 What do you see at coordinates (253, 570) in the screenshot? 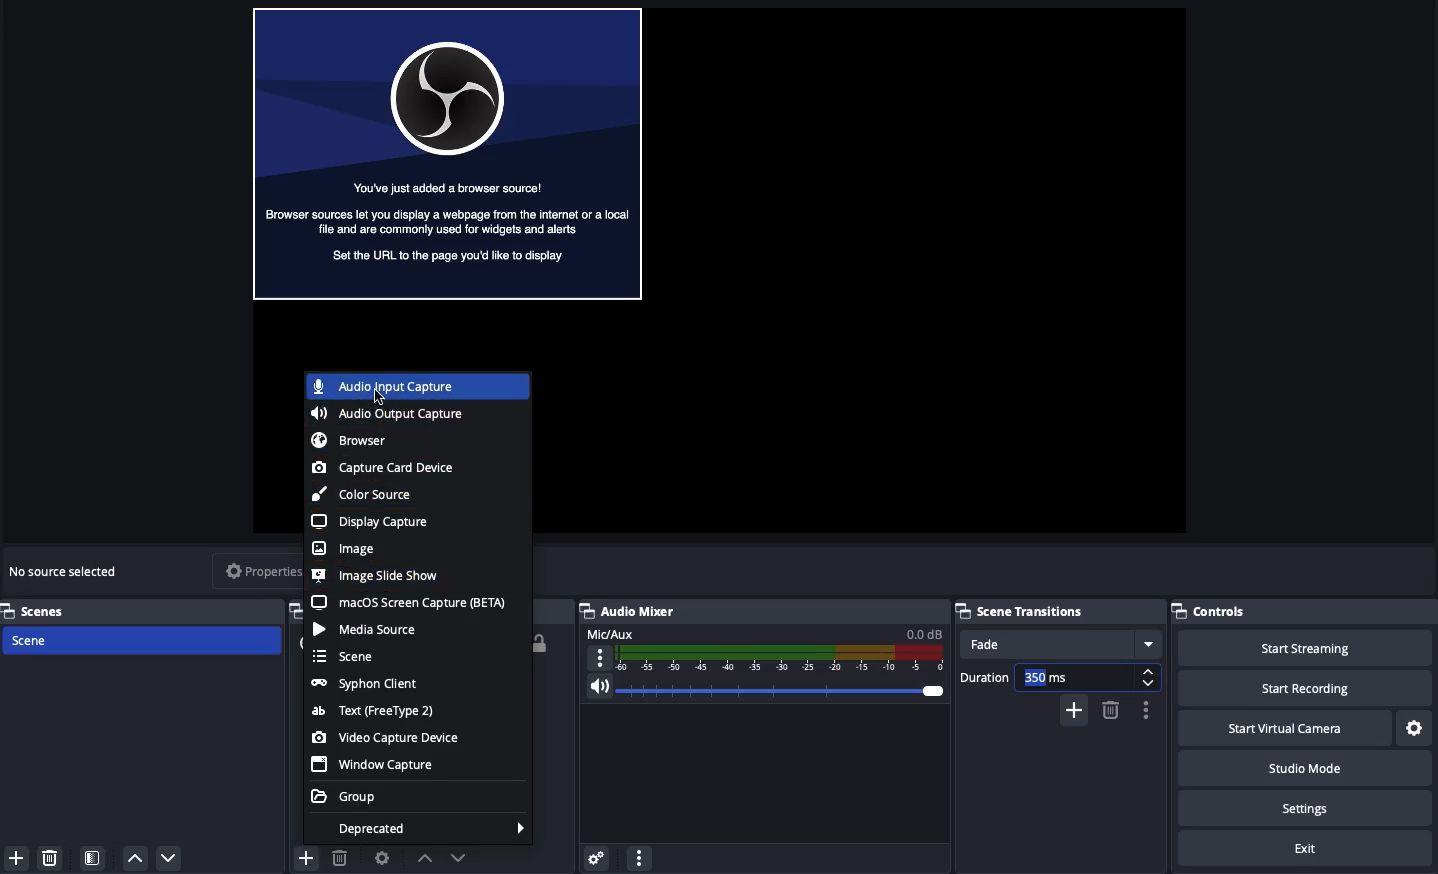
I see `Properties` at bounding box center [253, 570].